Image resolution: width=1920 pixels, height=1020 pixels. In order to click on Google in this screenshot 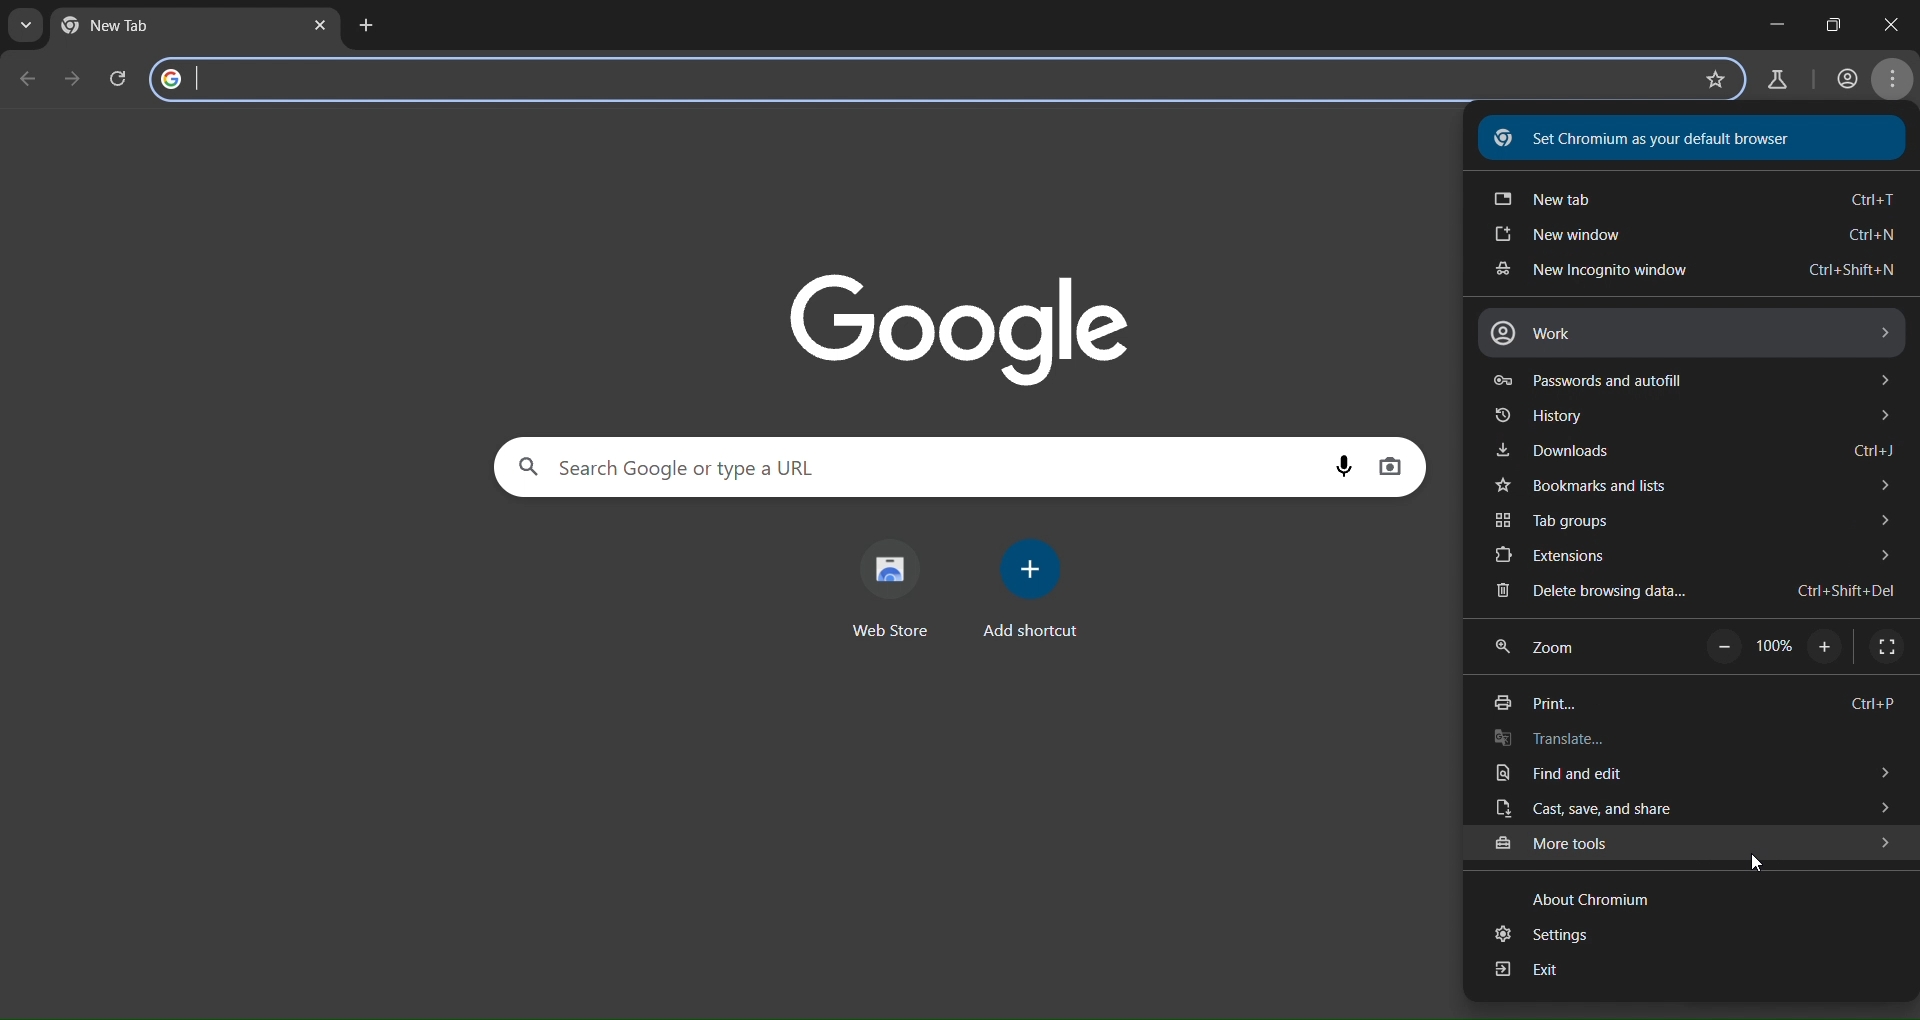, I will do `click(956, 323)`.